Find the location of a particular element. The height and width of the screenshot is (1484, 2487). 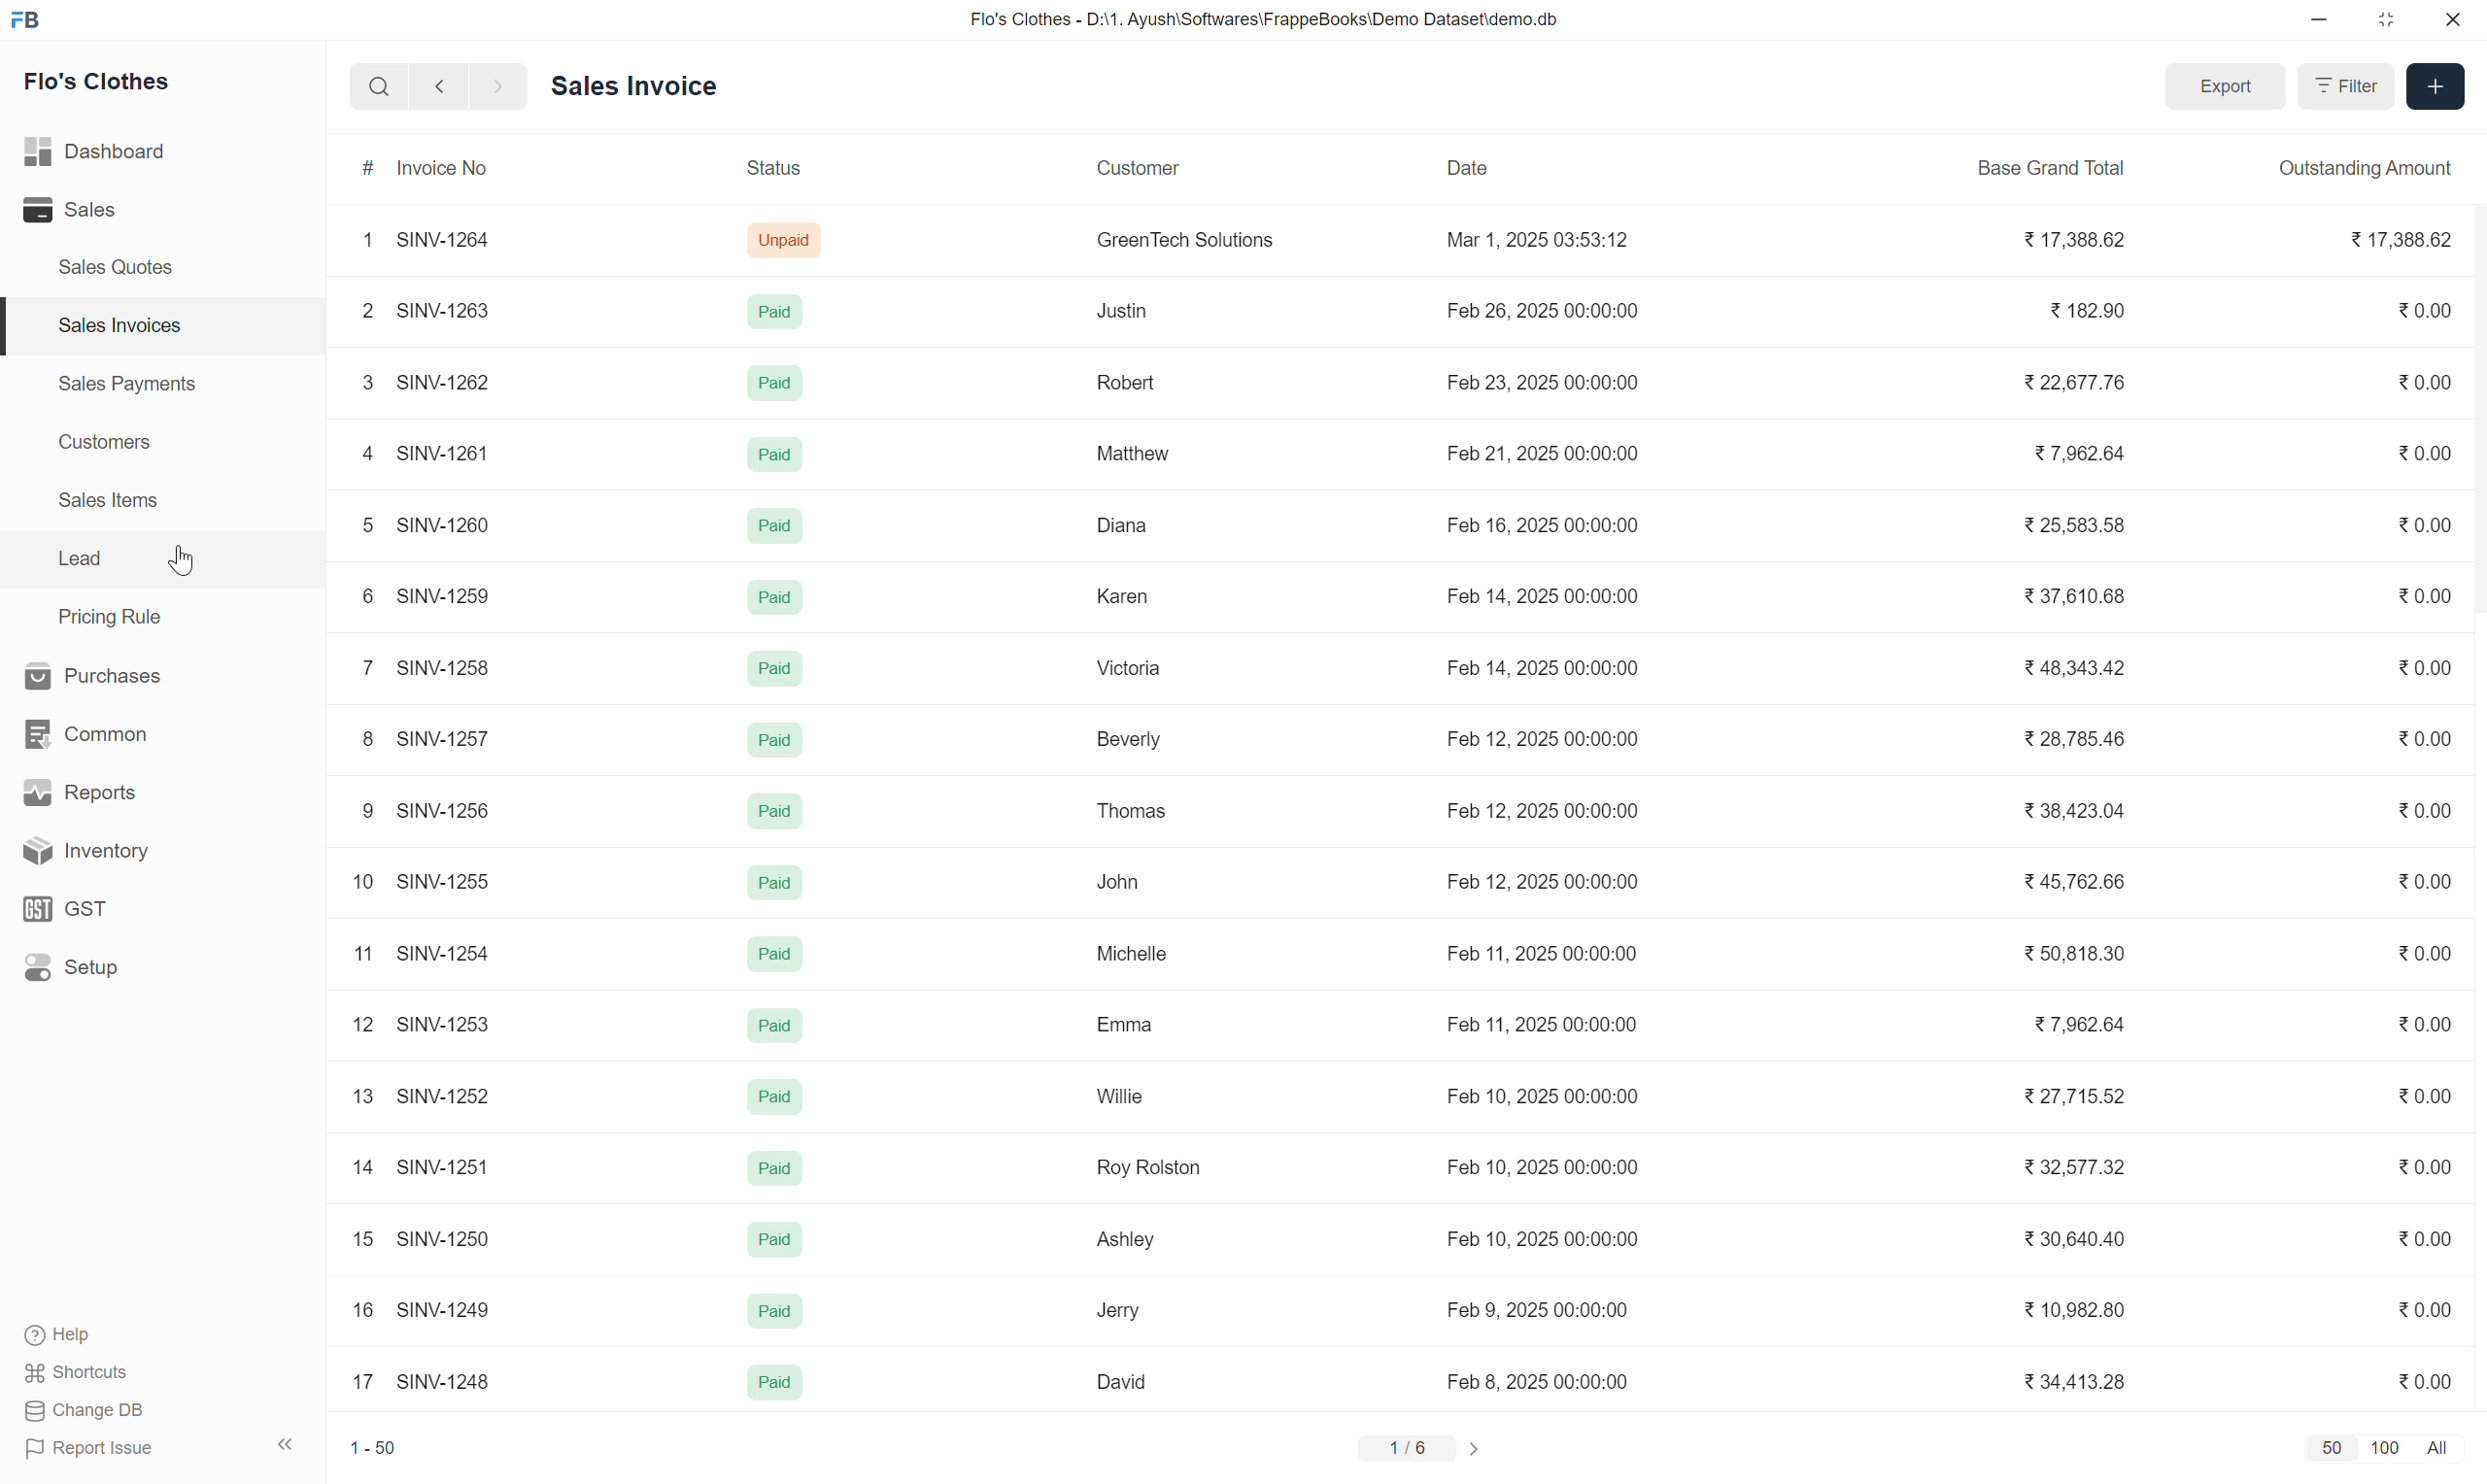

SINV-1262 is located at coordinates (450, 381).